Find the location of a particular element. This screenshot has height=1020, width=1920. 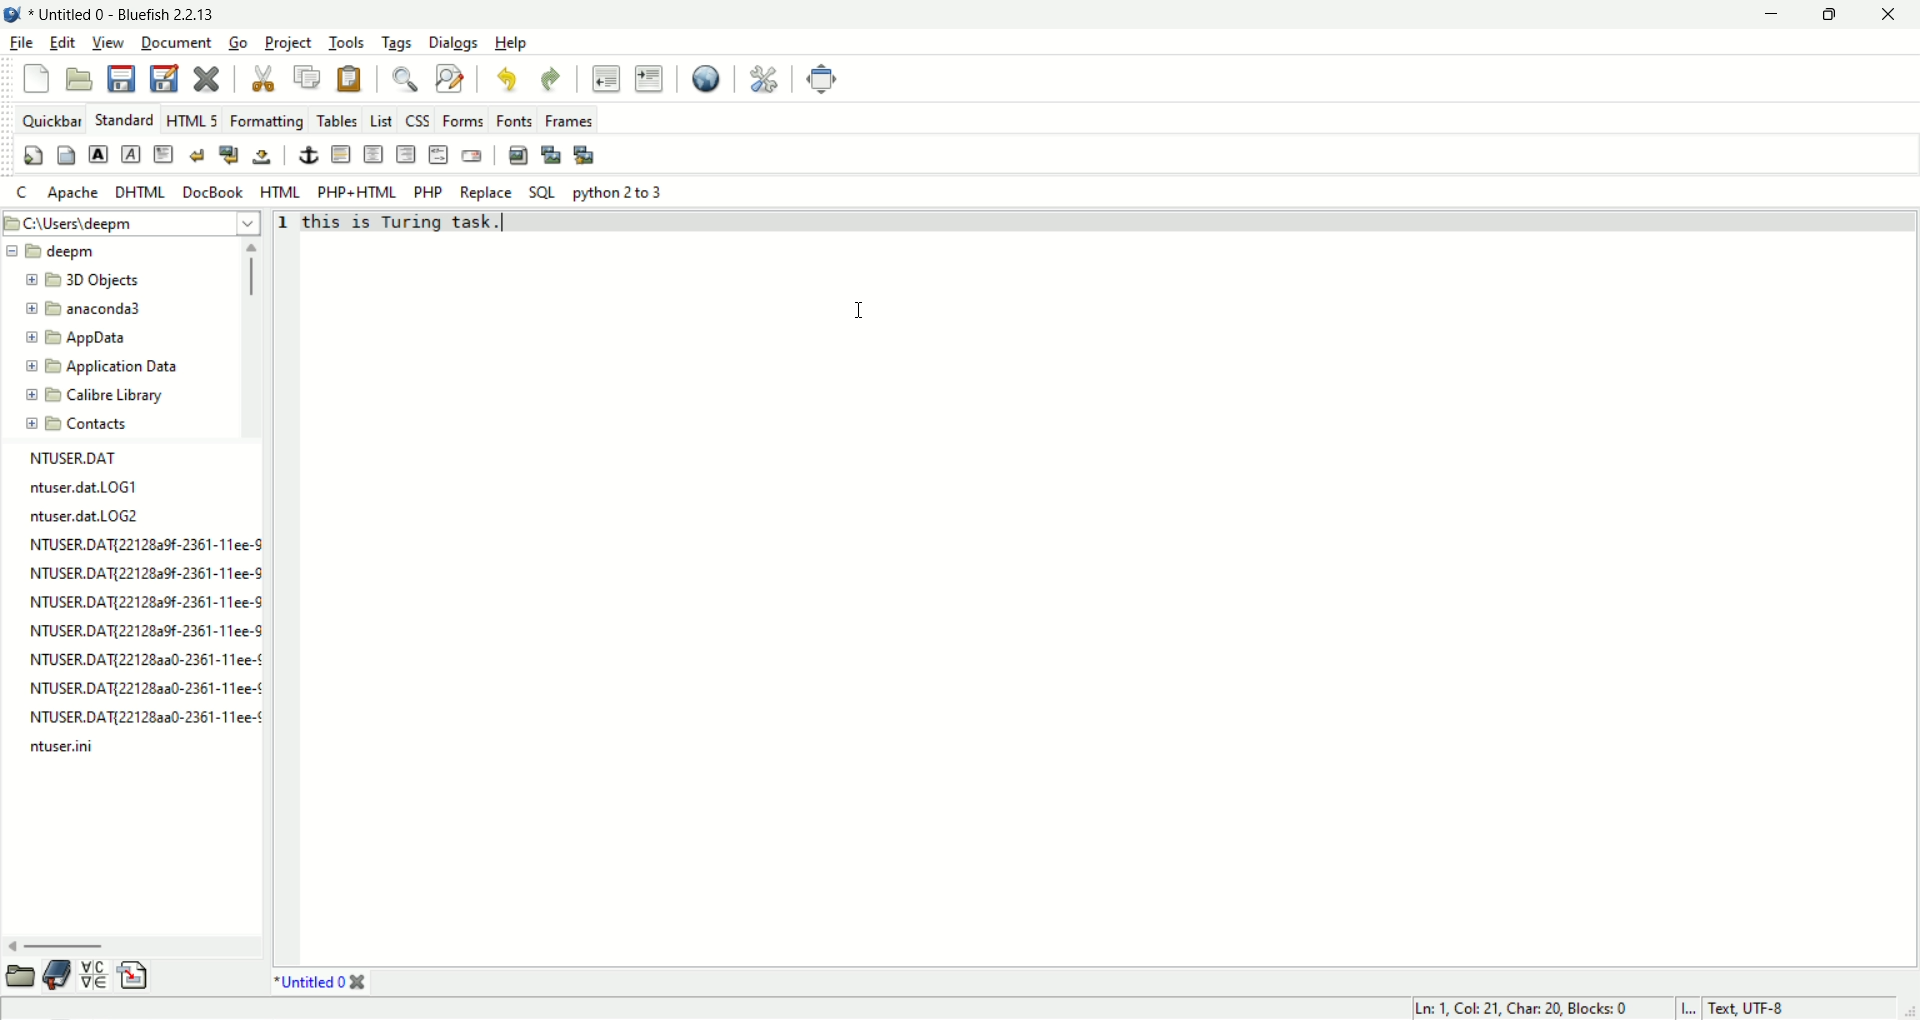

insert image is located at coordinates (519, 156).